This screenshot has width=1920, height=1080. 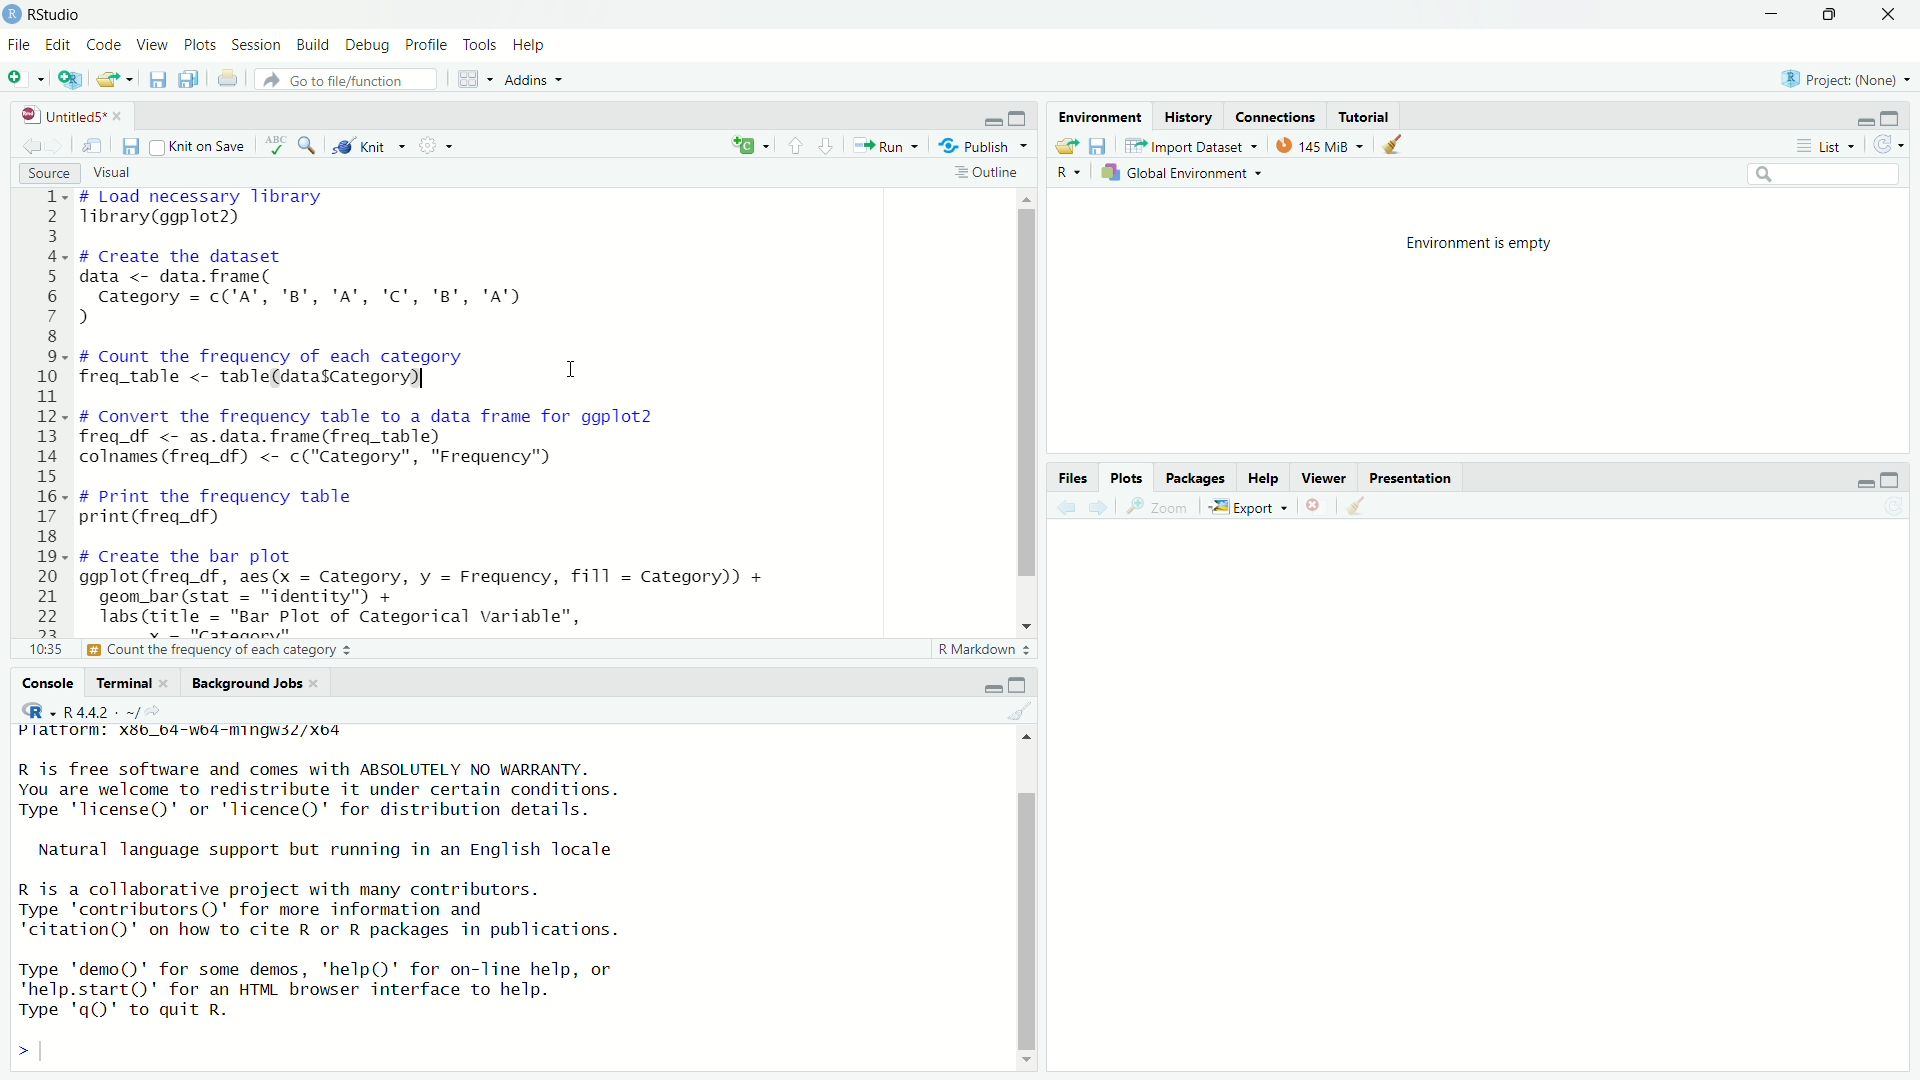 What do you see at coordinates (531, 46) in the screenshot?
I see `help` at bounding box center [531, 46].